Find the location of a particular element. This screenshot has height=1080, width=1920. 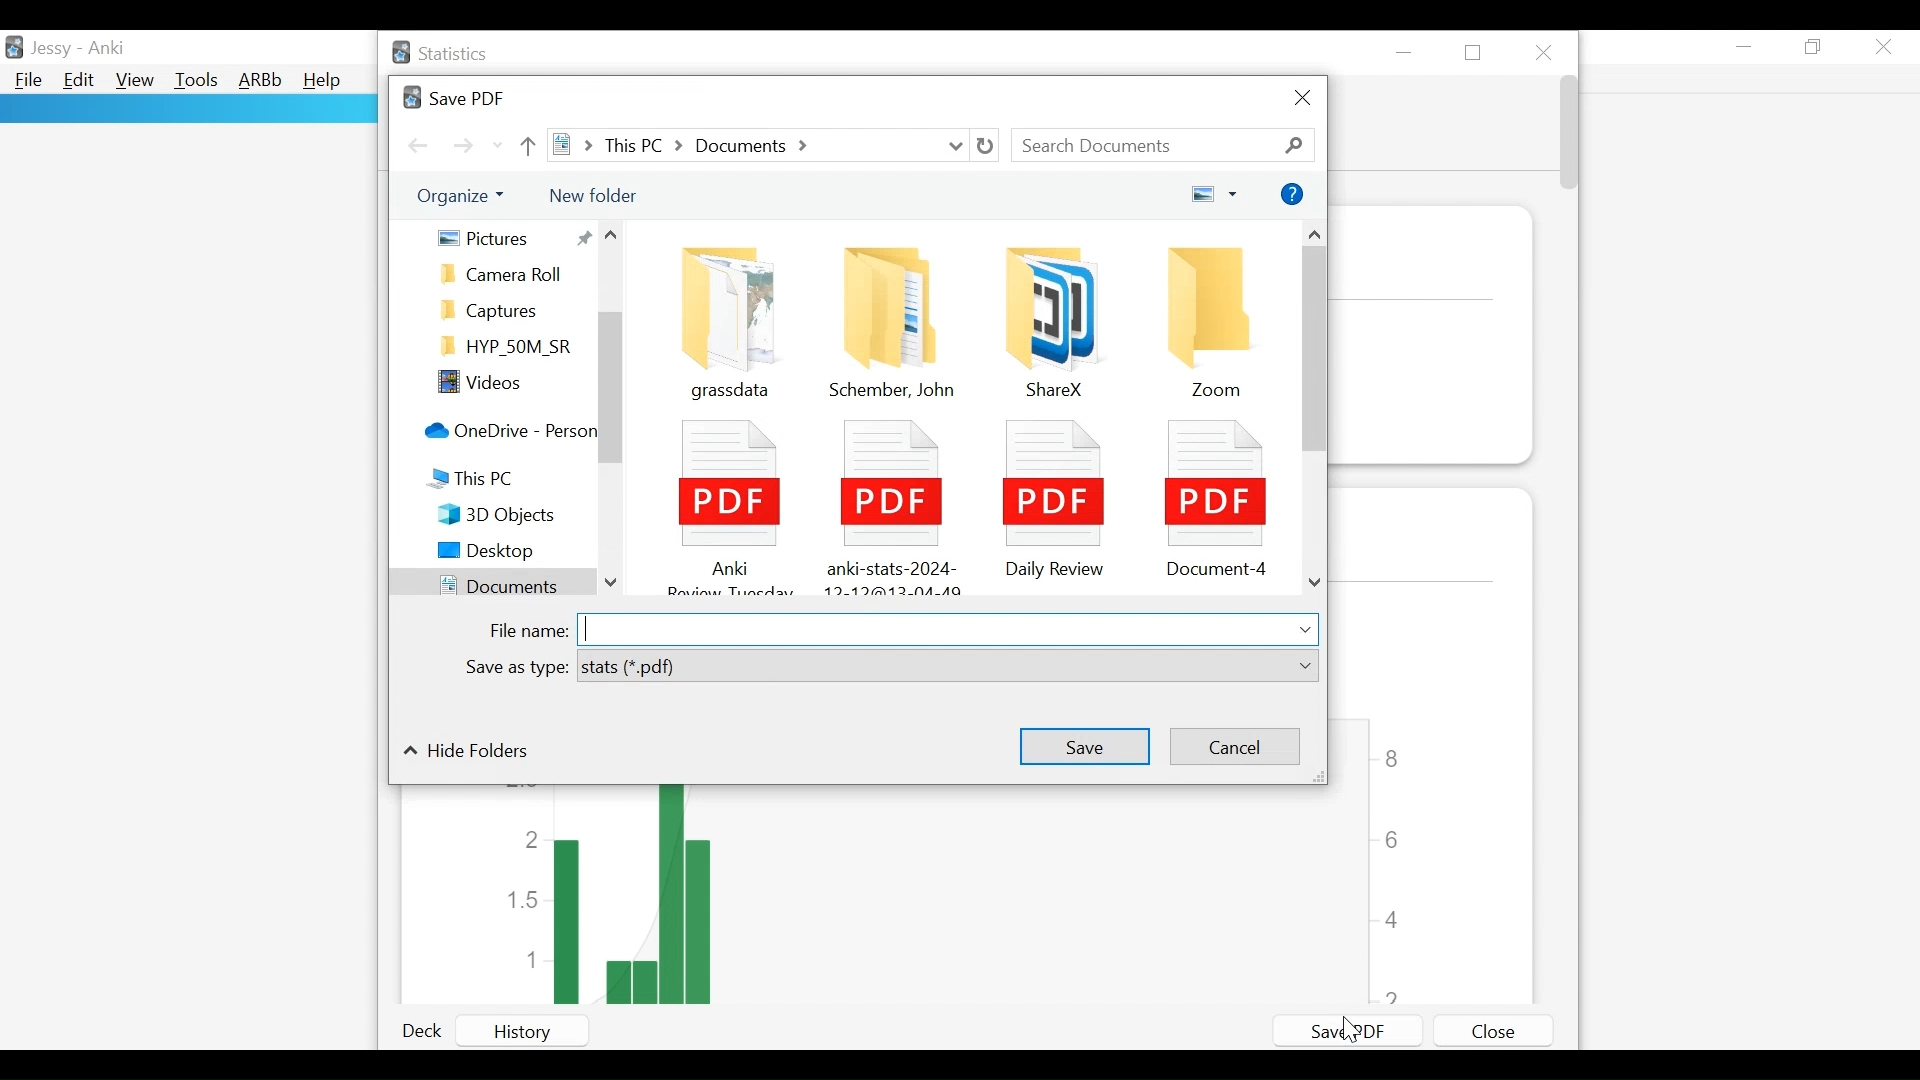

Video is located at coordinates (508, 384).